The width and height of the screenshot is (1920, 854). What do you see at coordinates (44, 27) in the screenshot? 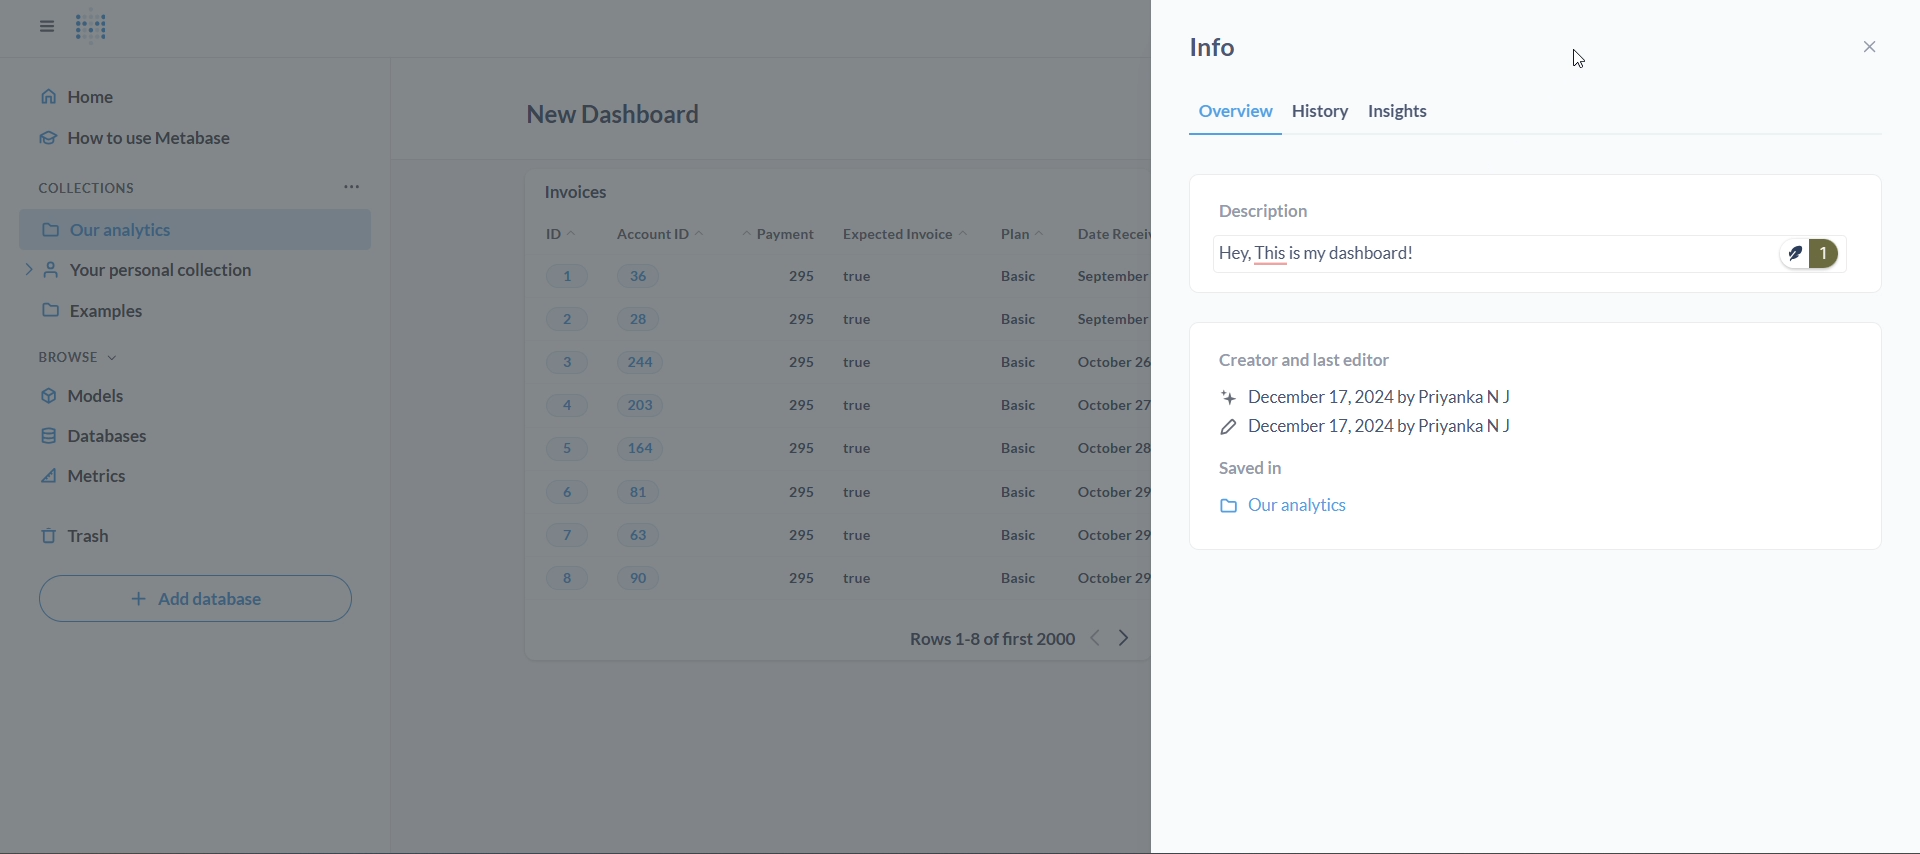
I see `close sidbar` at bounding box center [44, 27].